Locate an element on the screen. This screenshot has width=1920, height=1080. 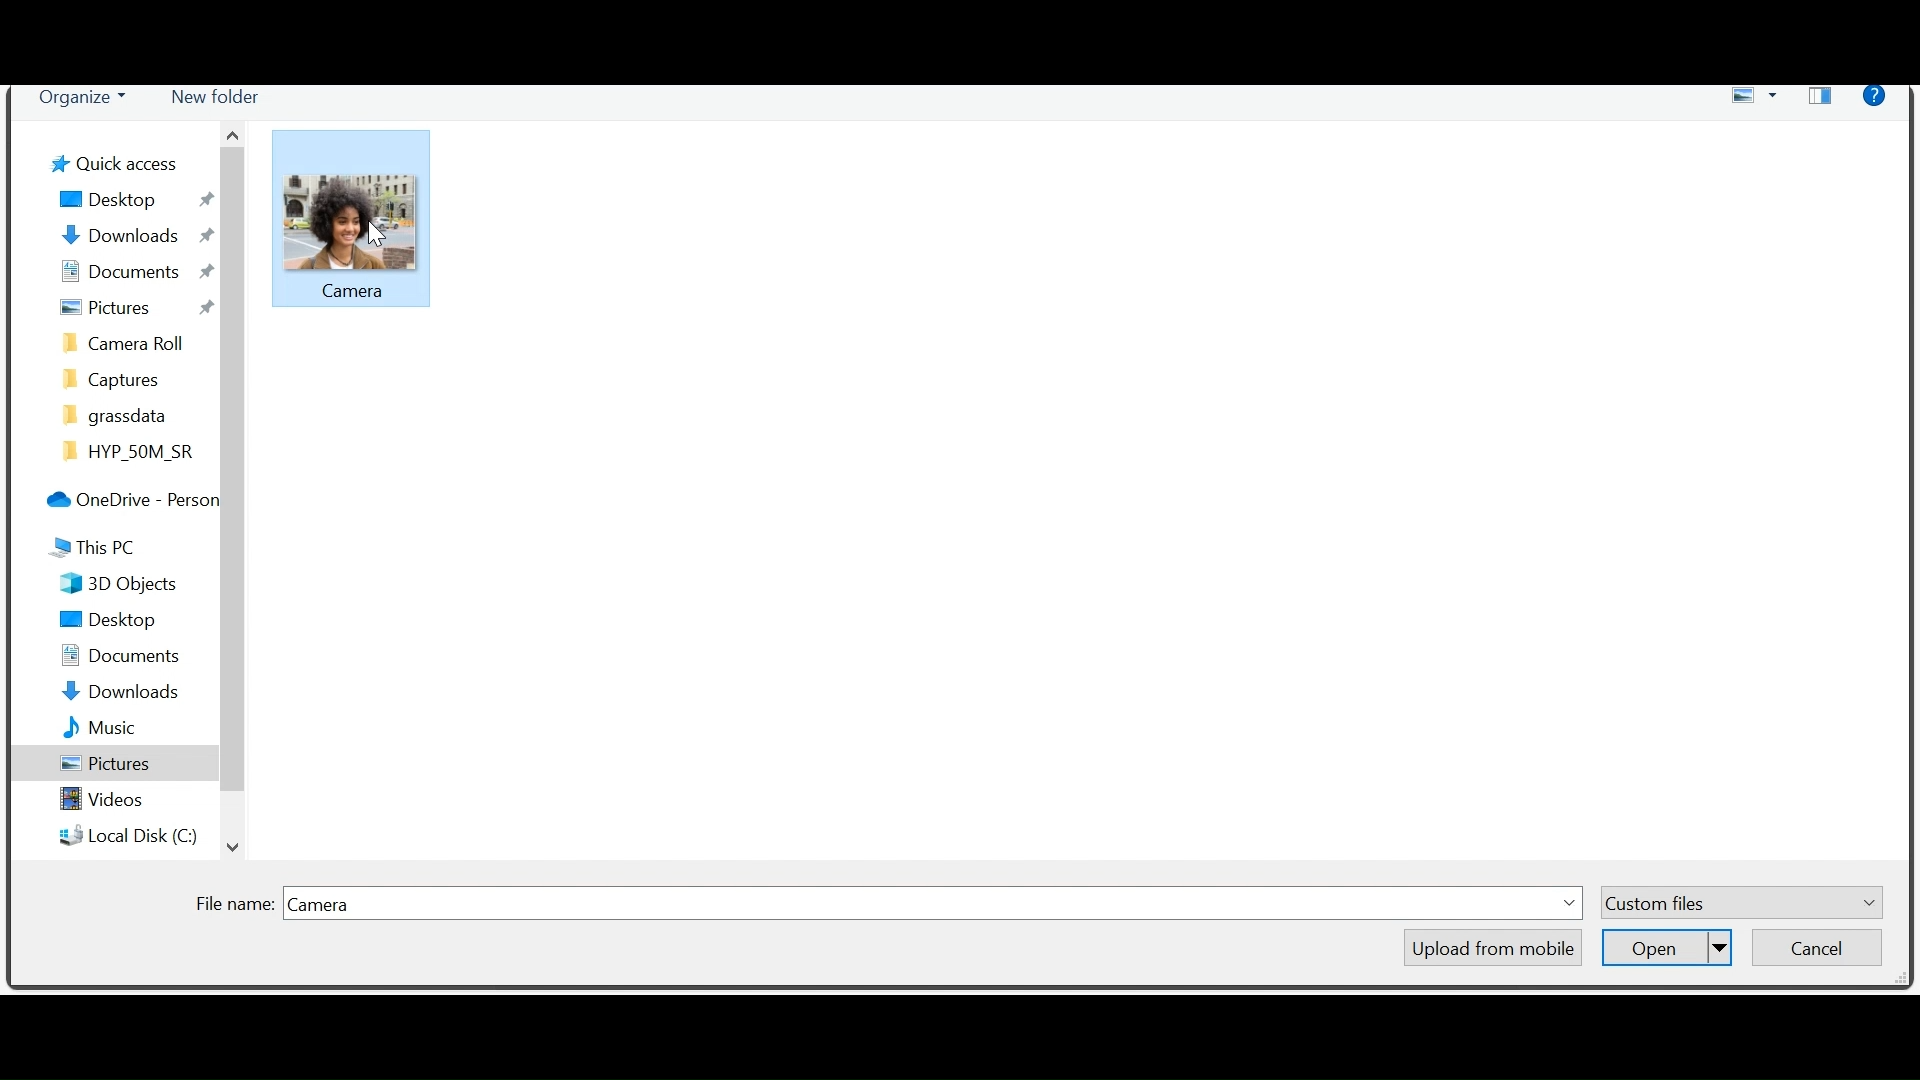
Field name is located at coordinates (933, 904).